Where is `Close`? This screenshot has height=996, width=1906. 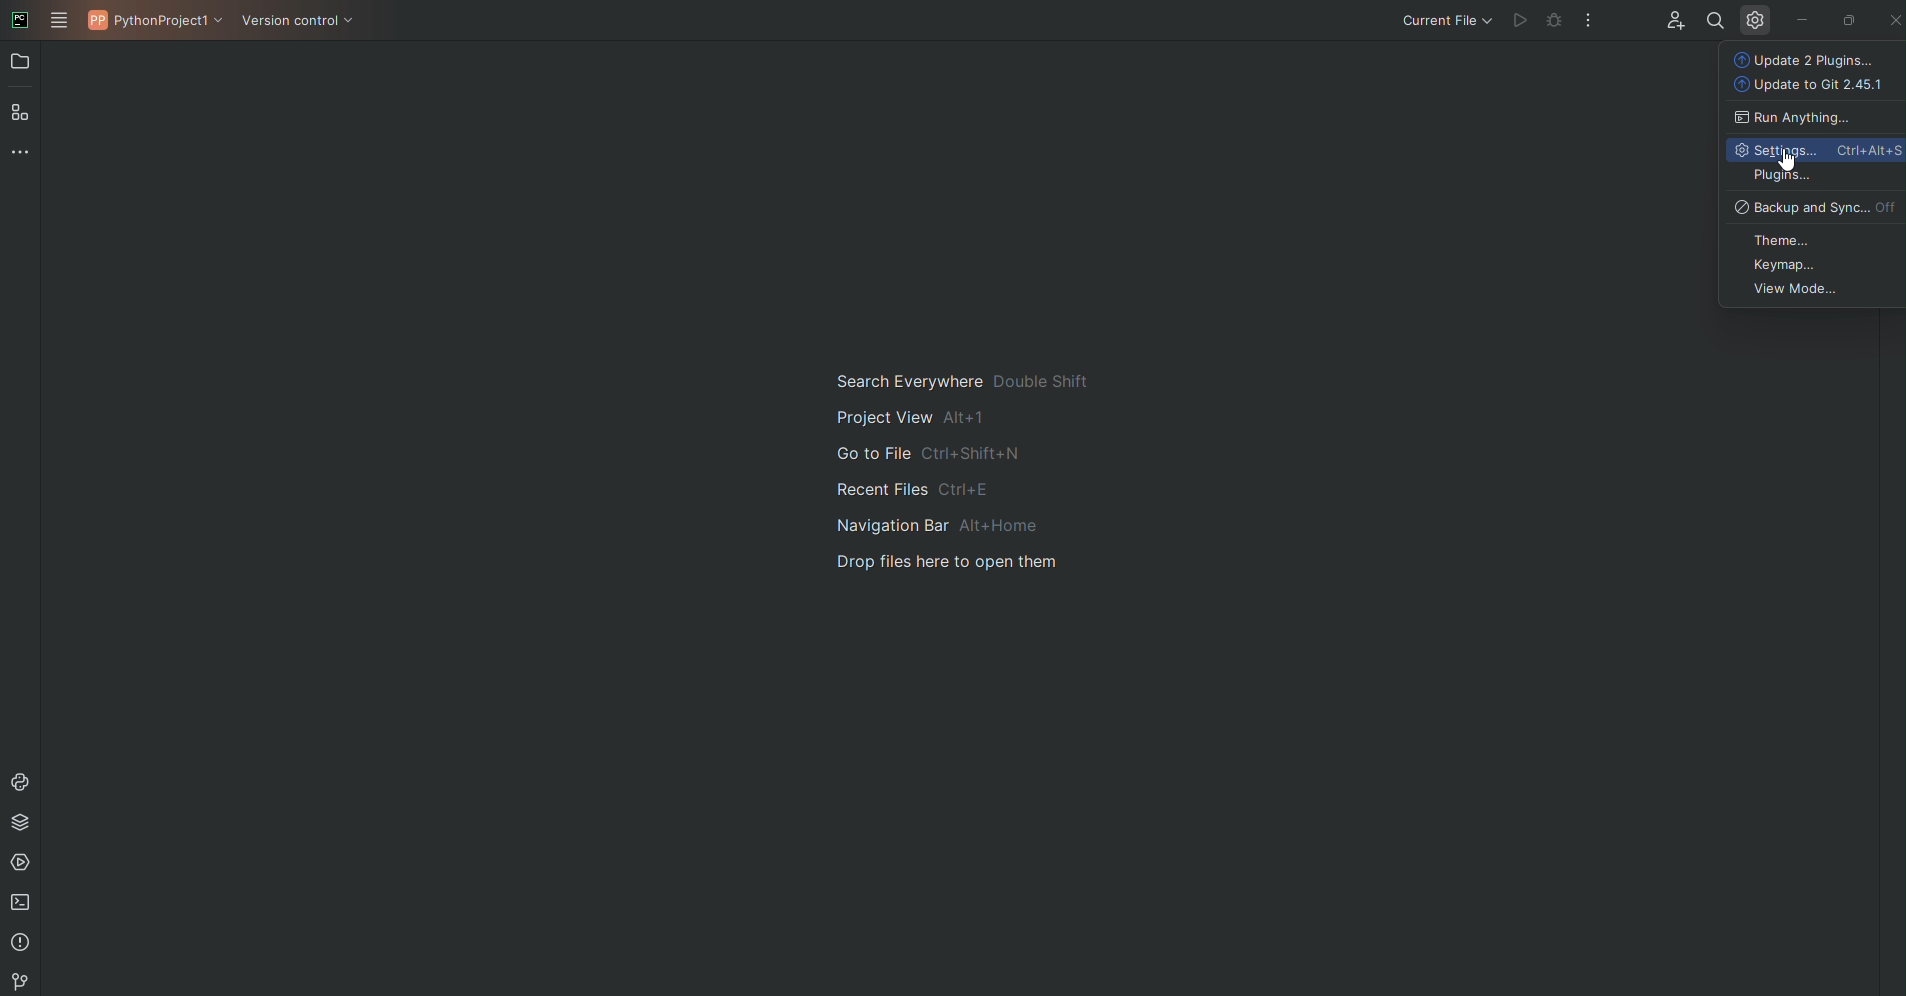 Close is located at coordinates (1892, 19).